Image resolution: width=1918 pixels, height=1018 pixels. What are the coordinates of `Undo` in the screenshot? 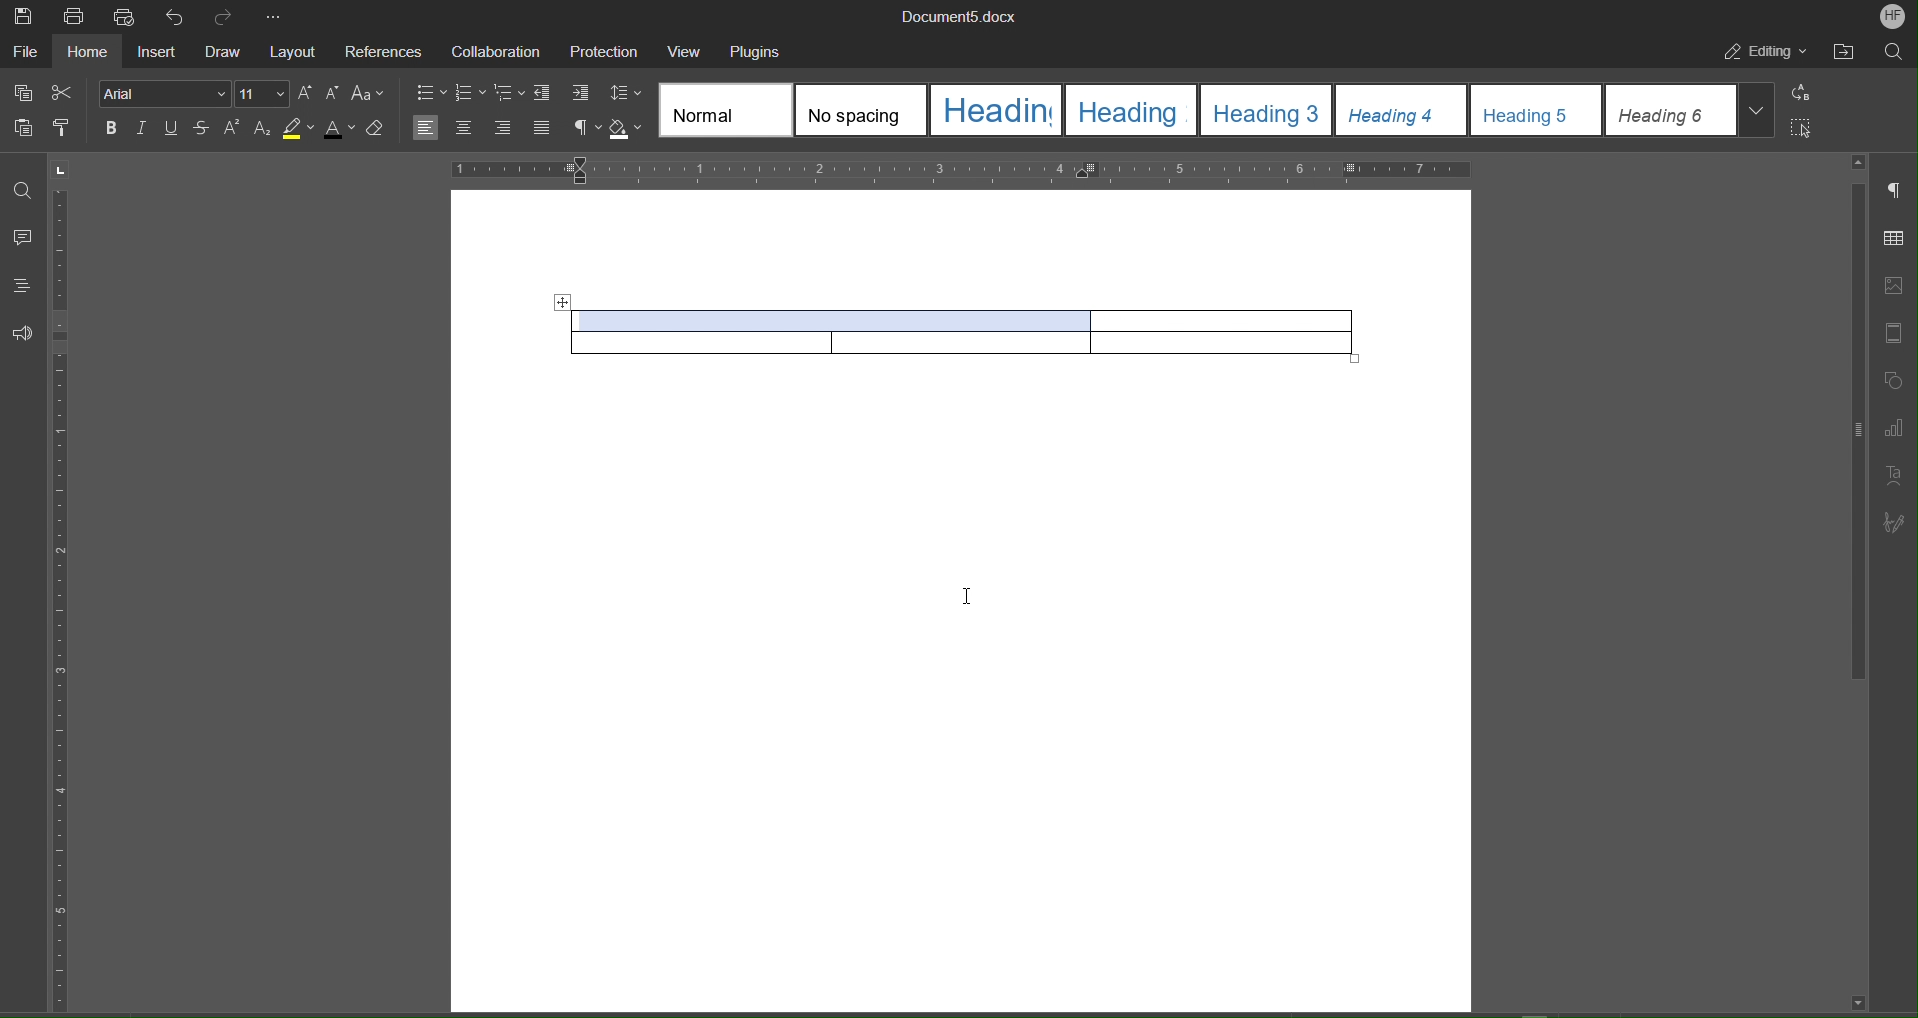 It's located at (180, 18).